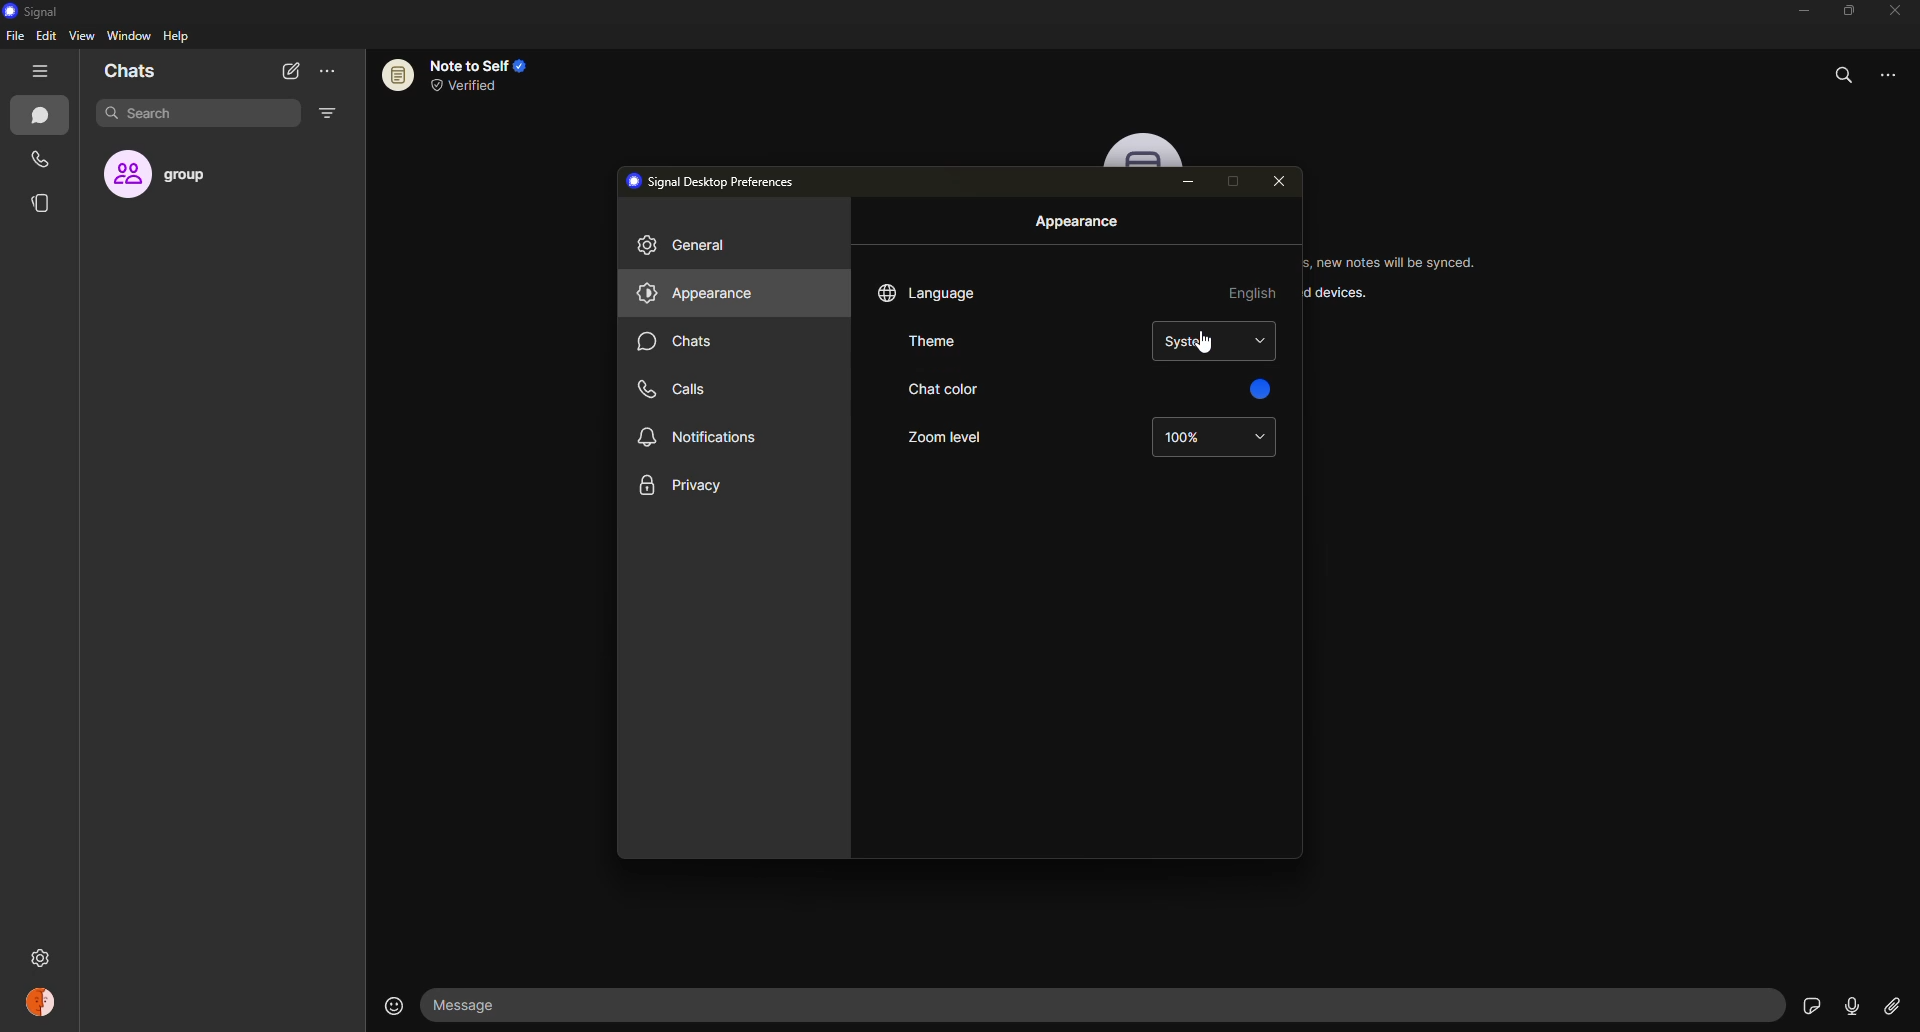 The image size is (1920, 1032). Describe the element at coordinates (43, 161) in the screenshot. I see `calls` at that location.